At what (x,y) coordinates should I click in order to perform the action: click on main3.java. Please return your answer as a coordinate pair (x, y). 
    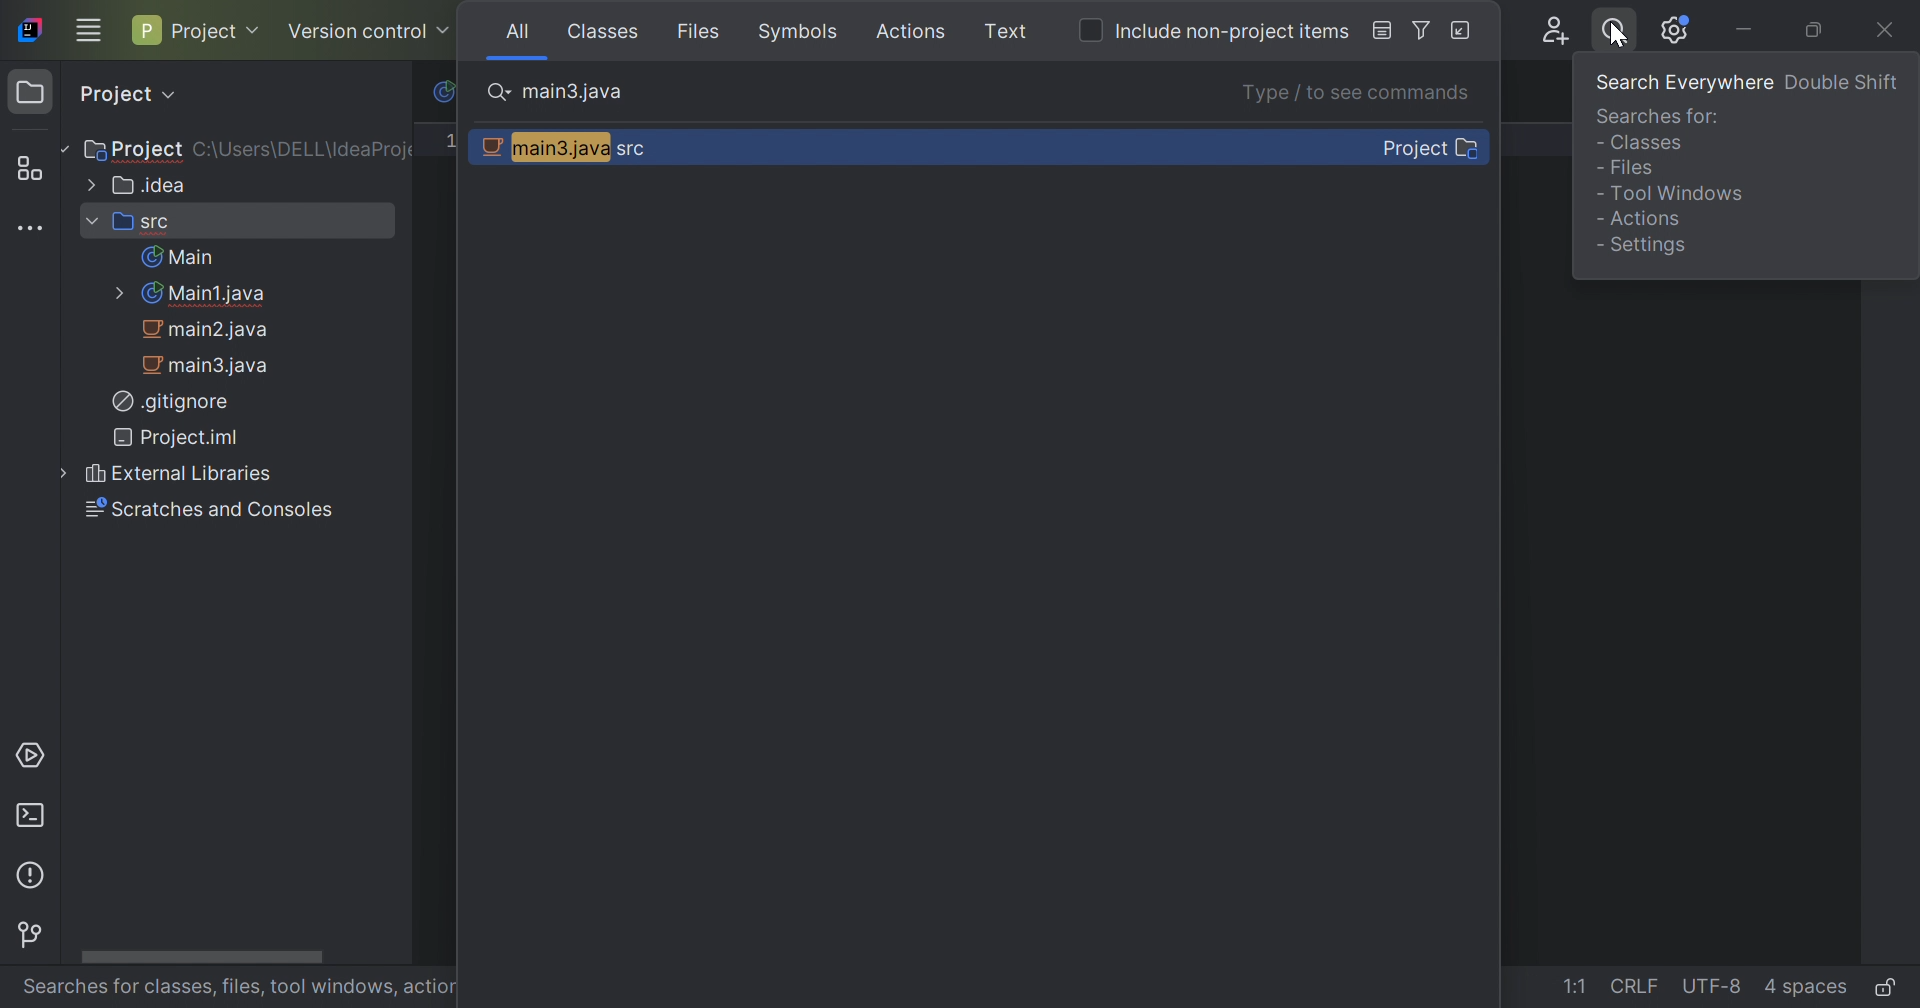
    Looking at the image, I should click on (574, 93).